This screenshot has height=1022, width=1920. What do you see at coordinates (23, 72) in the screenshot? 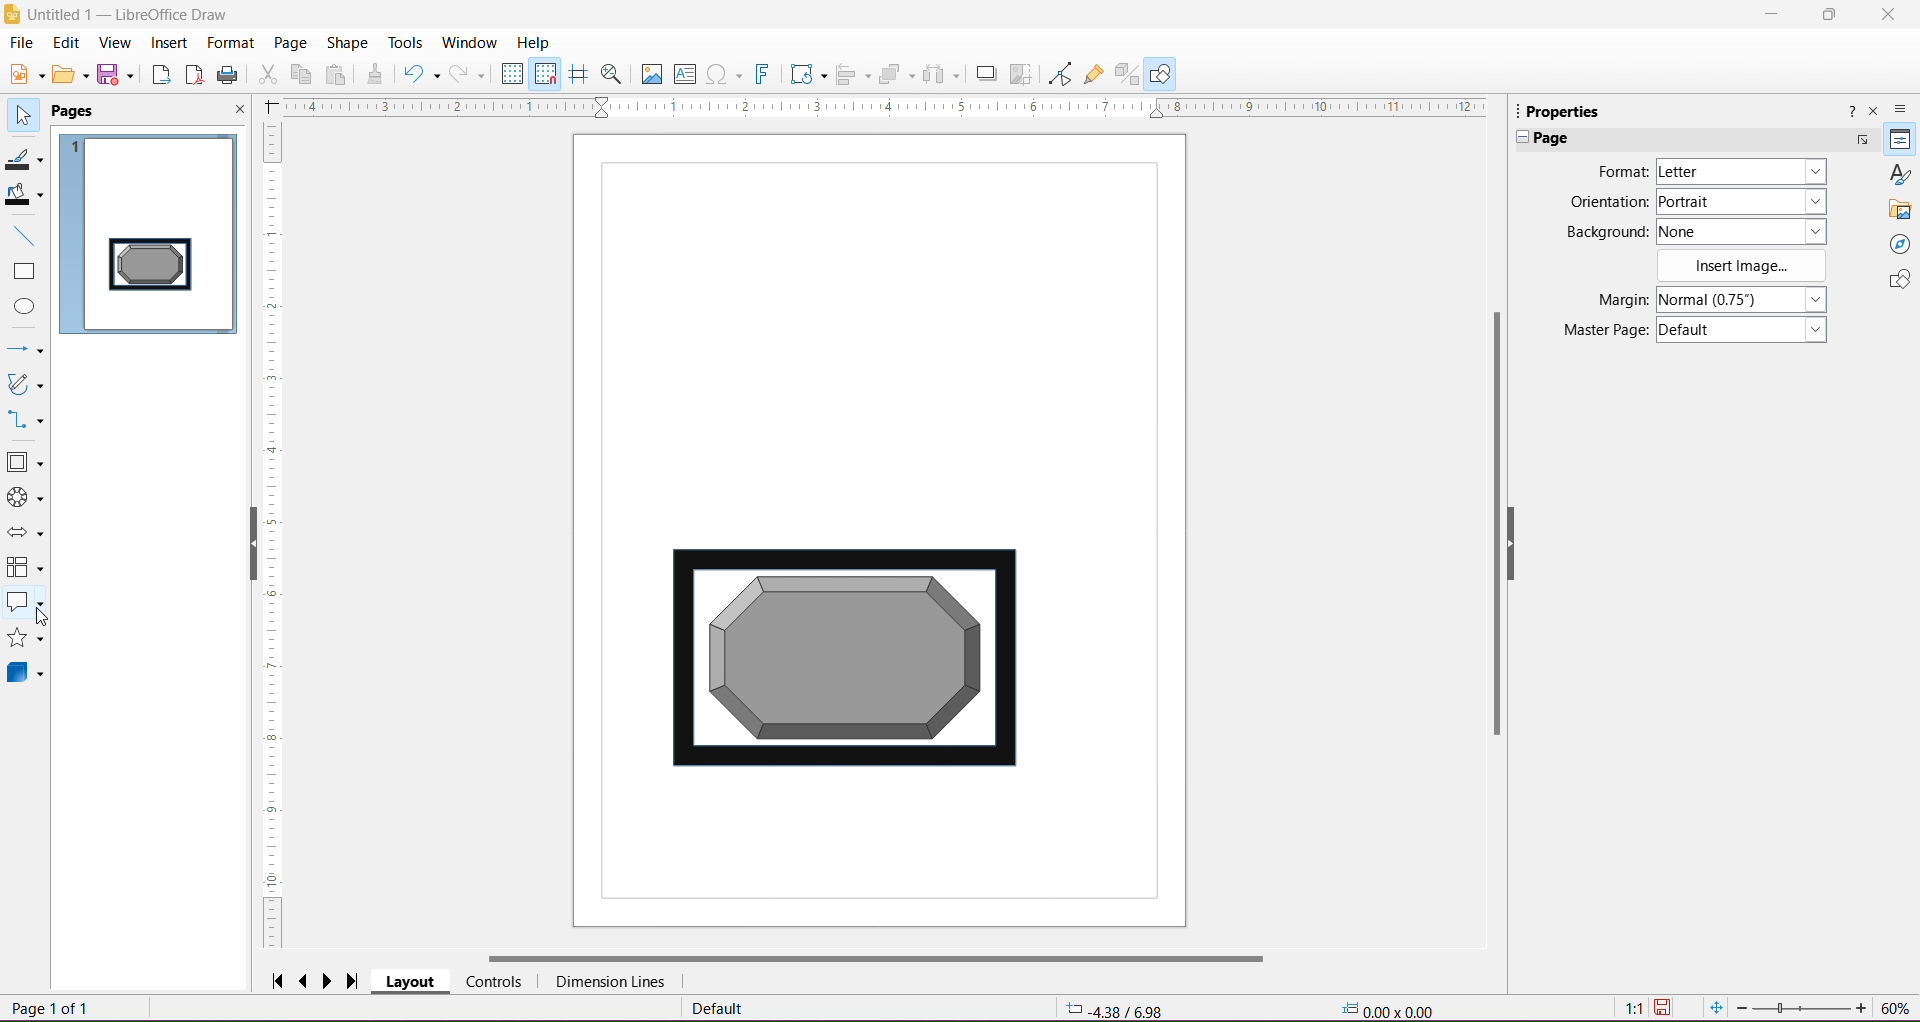
I see `New` at bounding box center [23, 72].